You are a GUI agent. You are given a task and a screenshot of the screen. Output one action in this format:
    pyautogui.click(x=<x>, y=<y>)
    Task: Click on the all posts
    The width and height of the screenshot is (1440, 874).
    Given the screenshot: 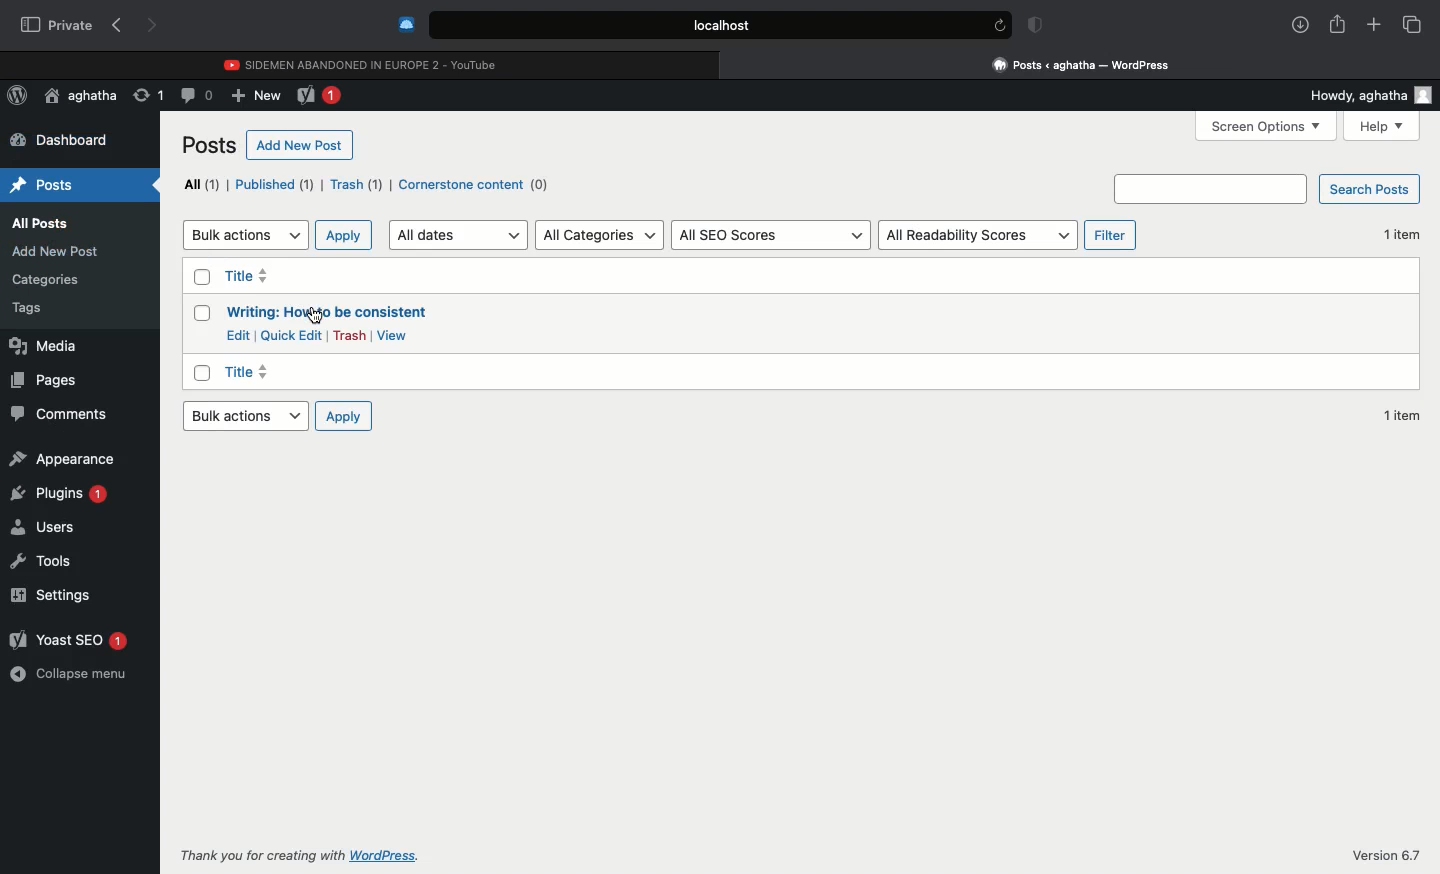 What is the action you would take?
    pyautogui.click(x=44, y=223)
    